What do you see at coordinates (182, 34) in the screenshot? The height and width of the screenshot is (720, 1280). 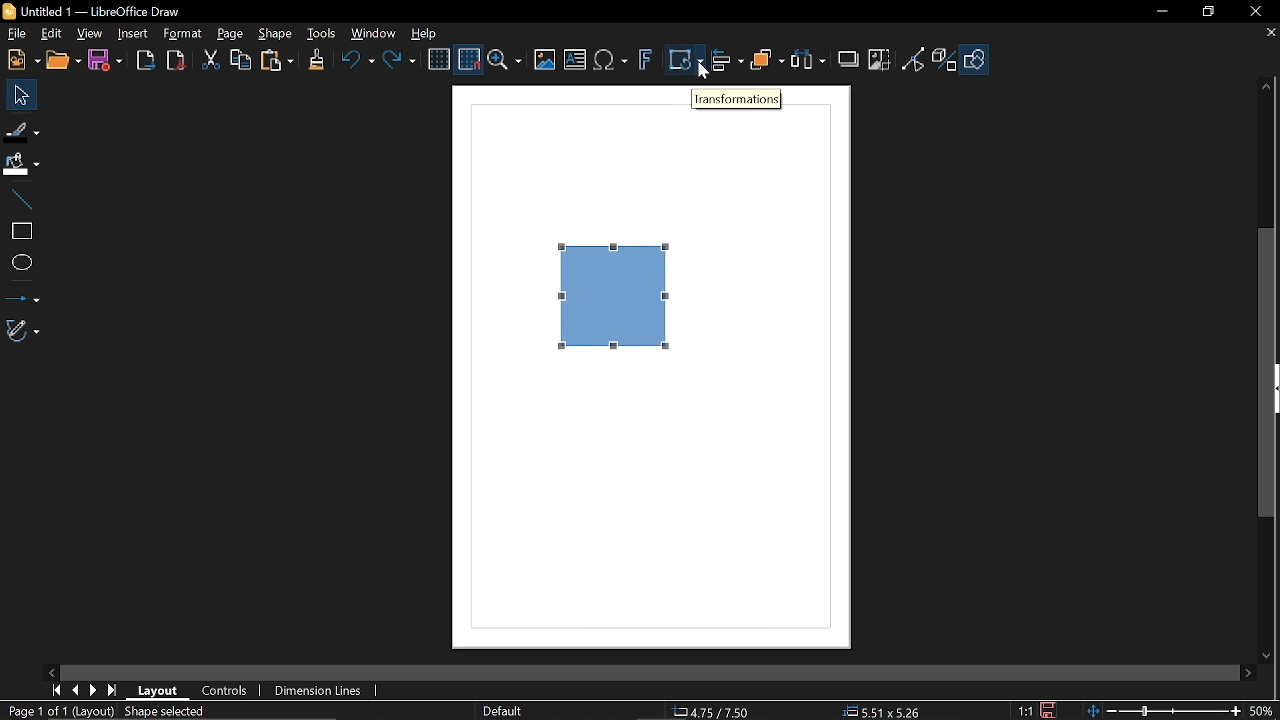 I see `Format` at bounding box center [182, 34].